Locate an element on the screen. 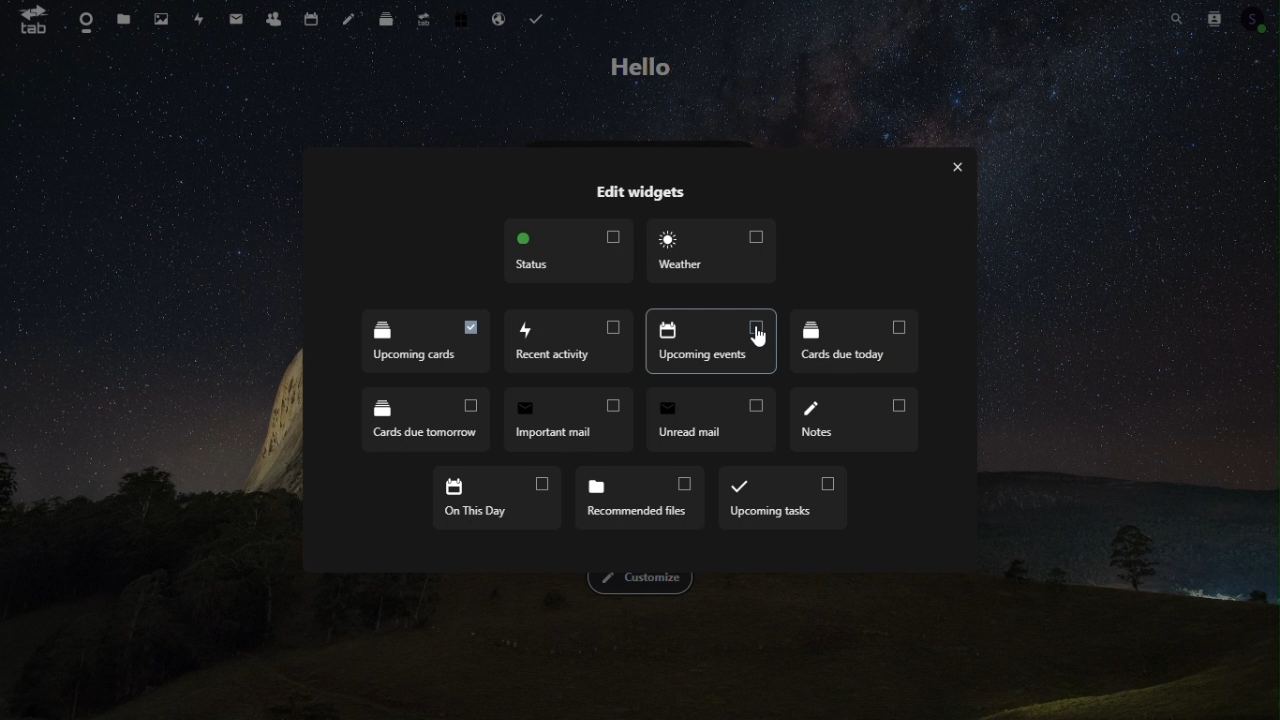 Image resolution: width=1280 pixels, height=720 pixels. Contacts is located at coordinates (275, 15).